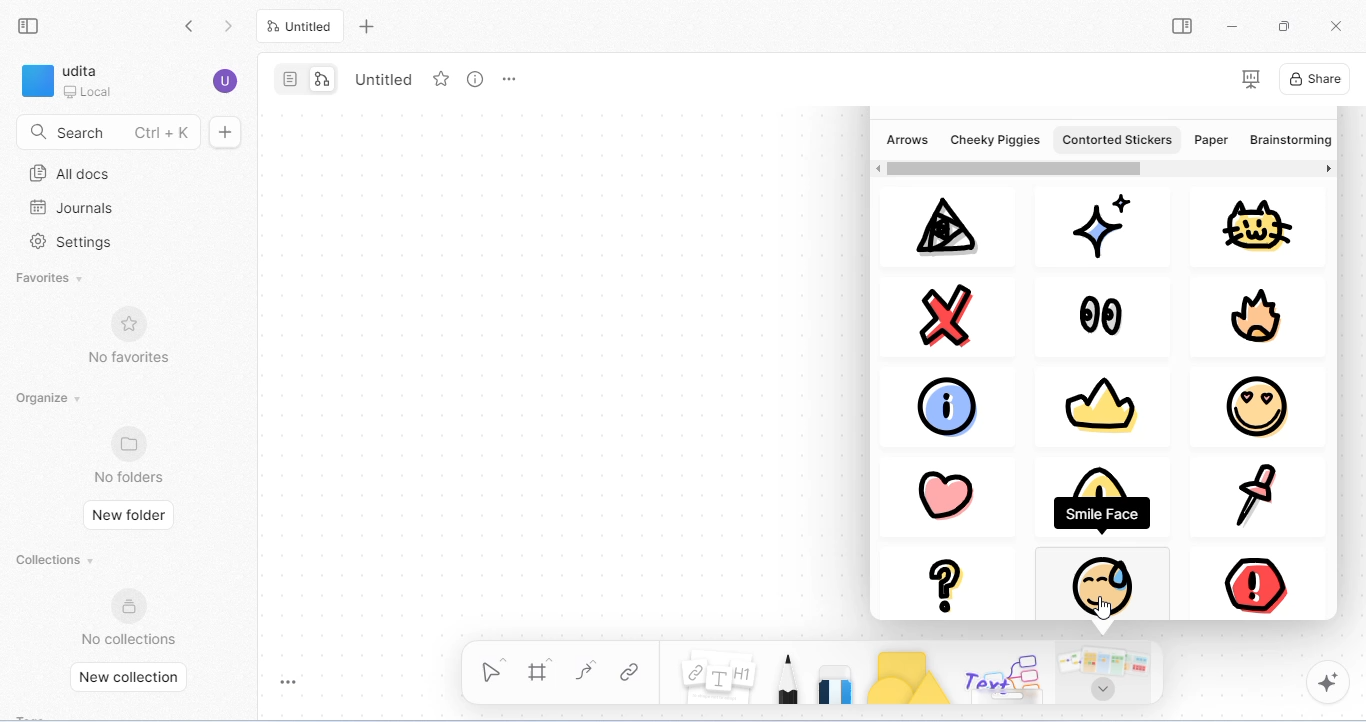  Describe the element at coordinates (52, 399) in the screenshot. I see `organize` at that location.